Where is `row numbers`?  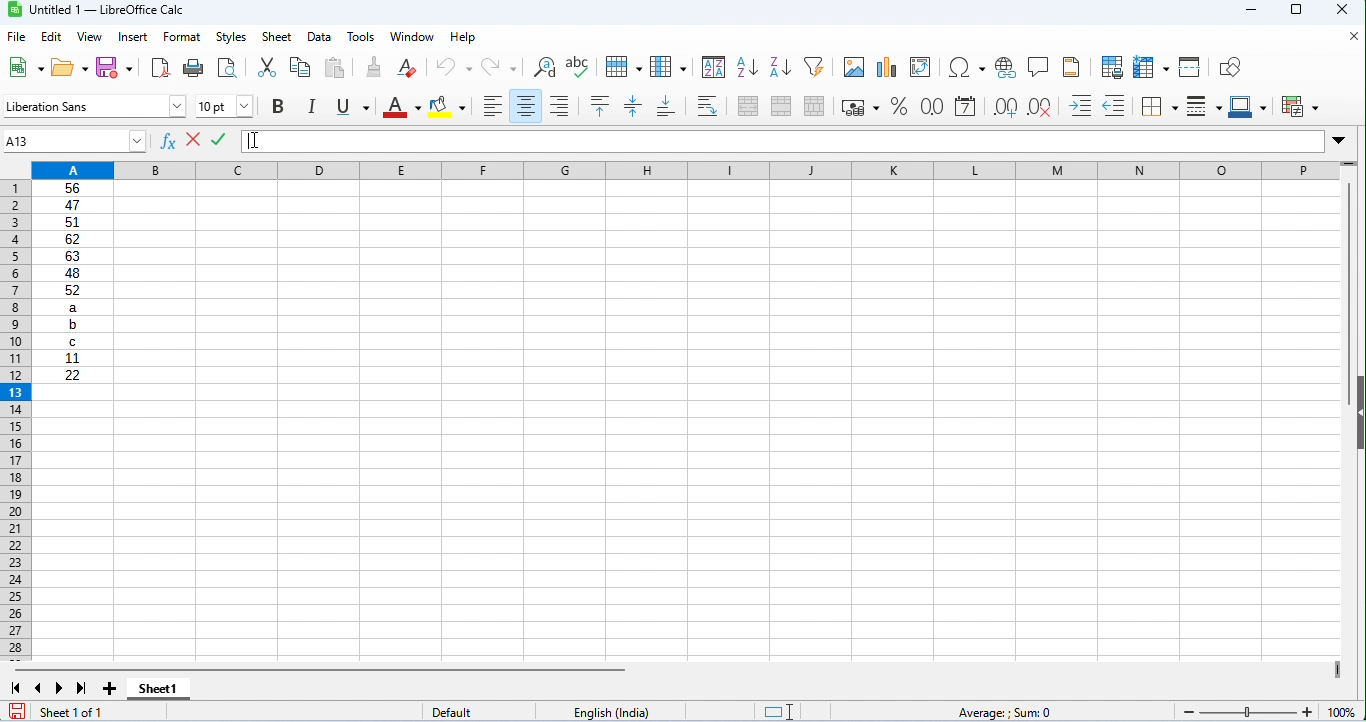
row numbers is located at coordinates (17, 421).